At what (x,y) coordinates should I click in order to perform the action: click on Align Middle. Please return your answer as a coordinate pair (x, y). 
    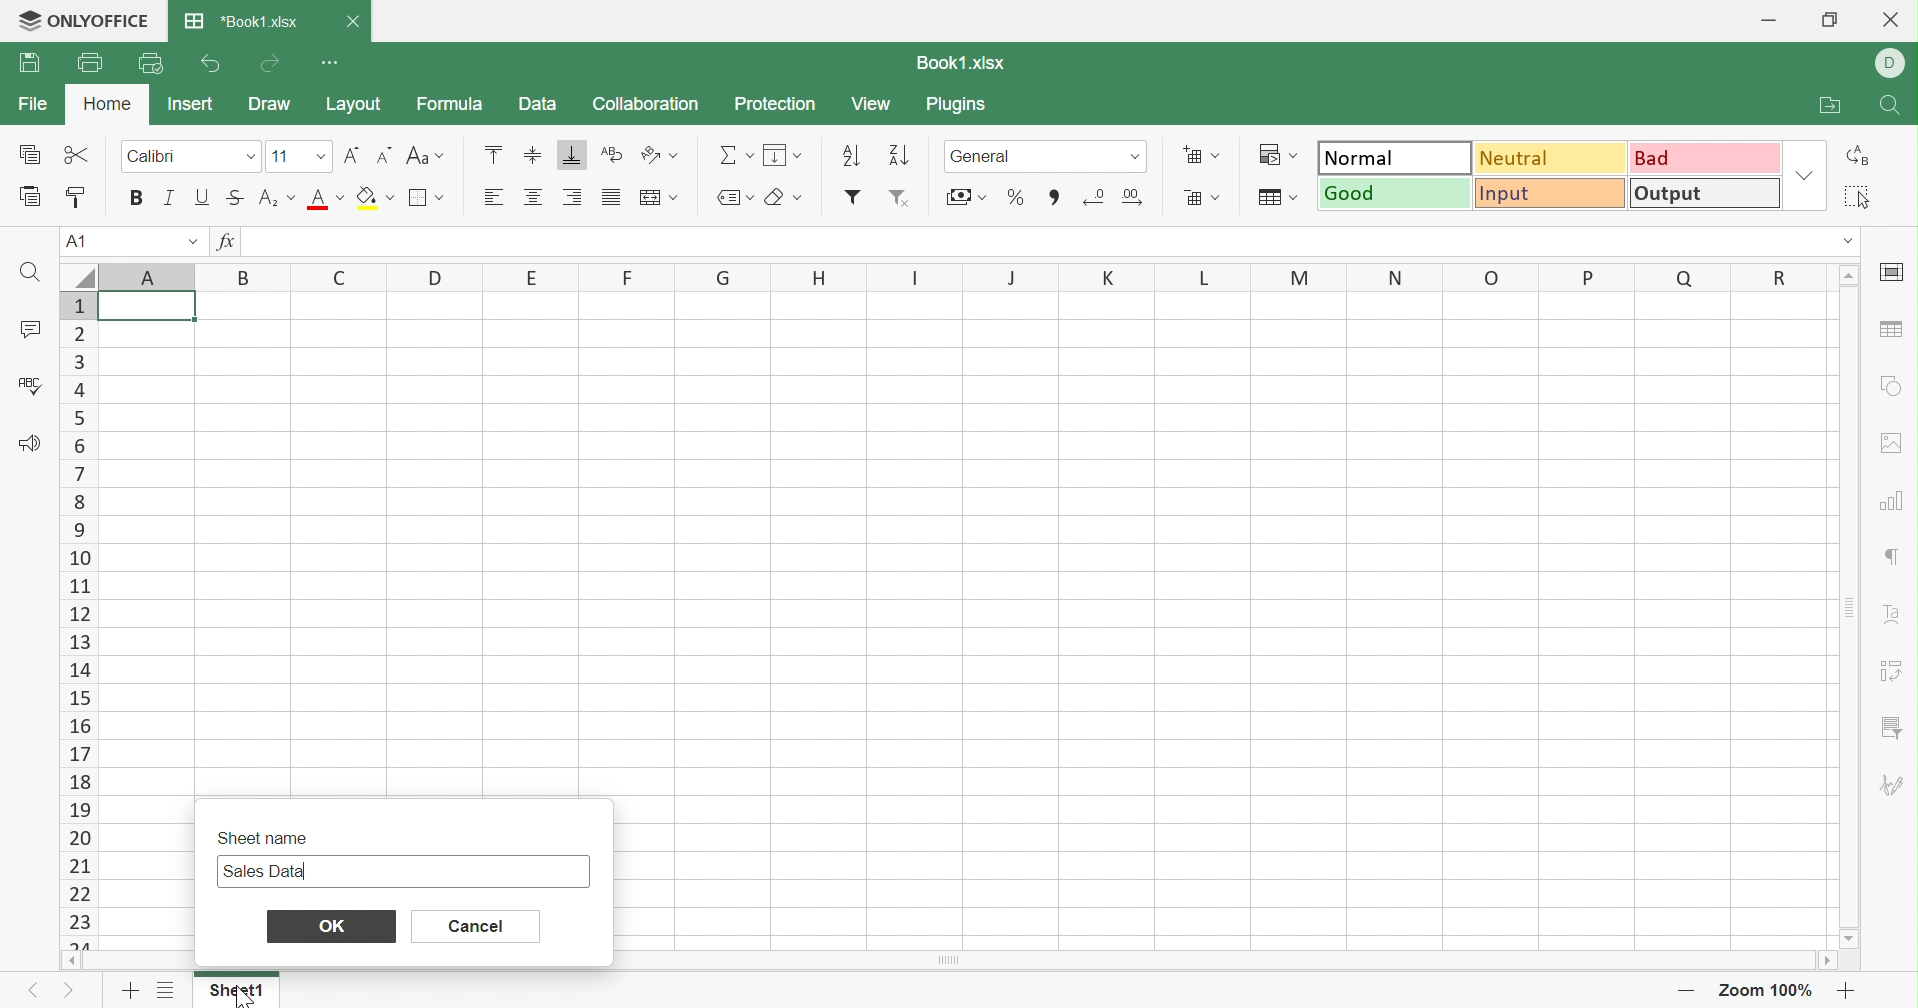
    Looking at the image, I should click on (532, 154).